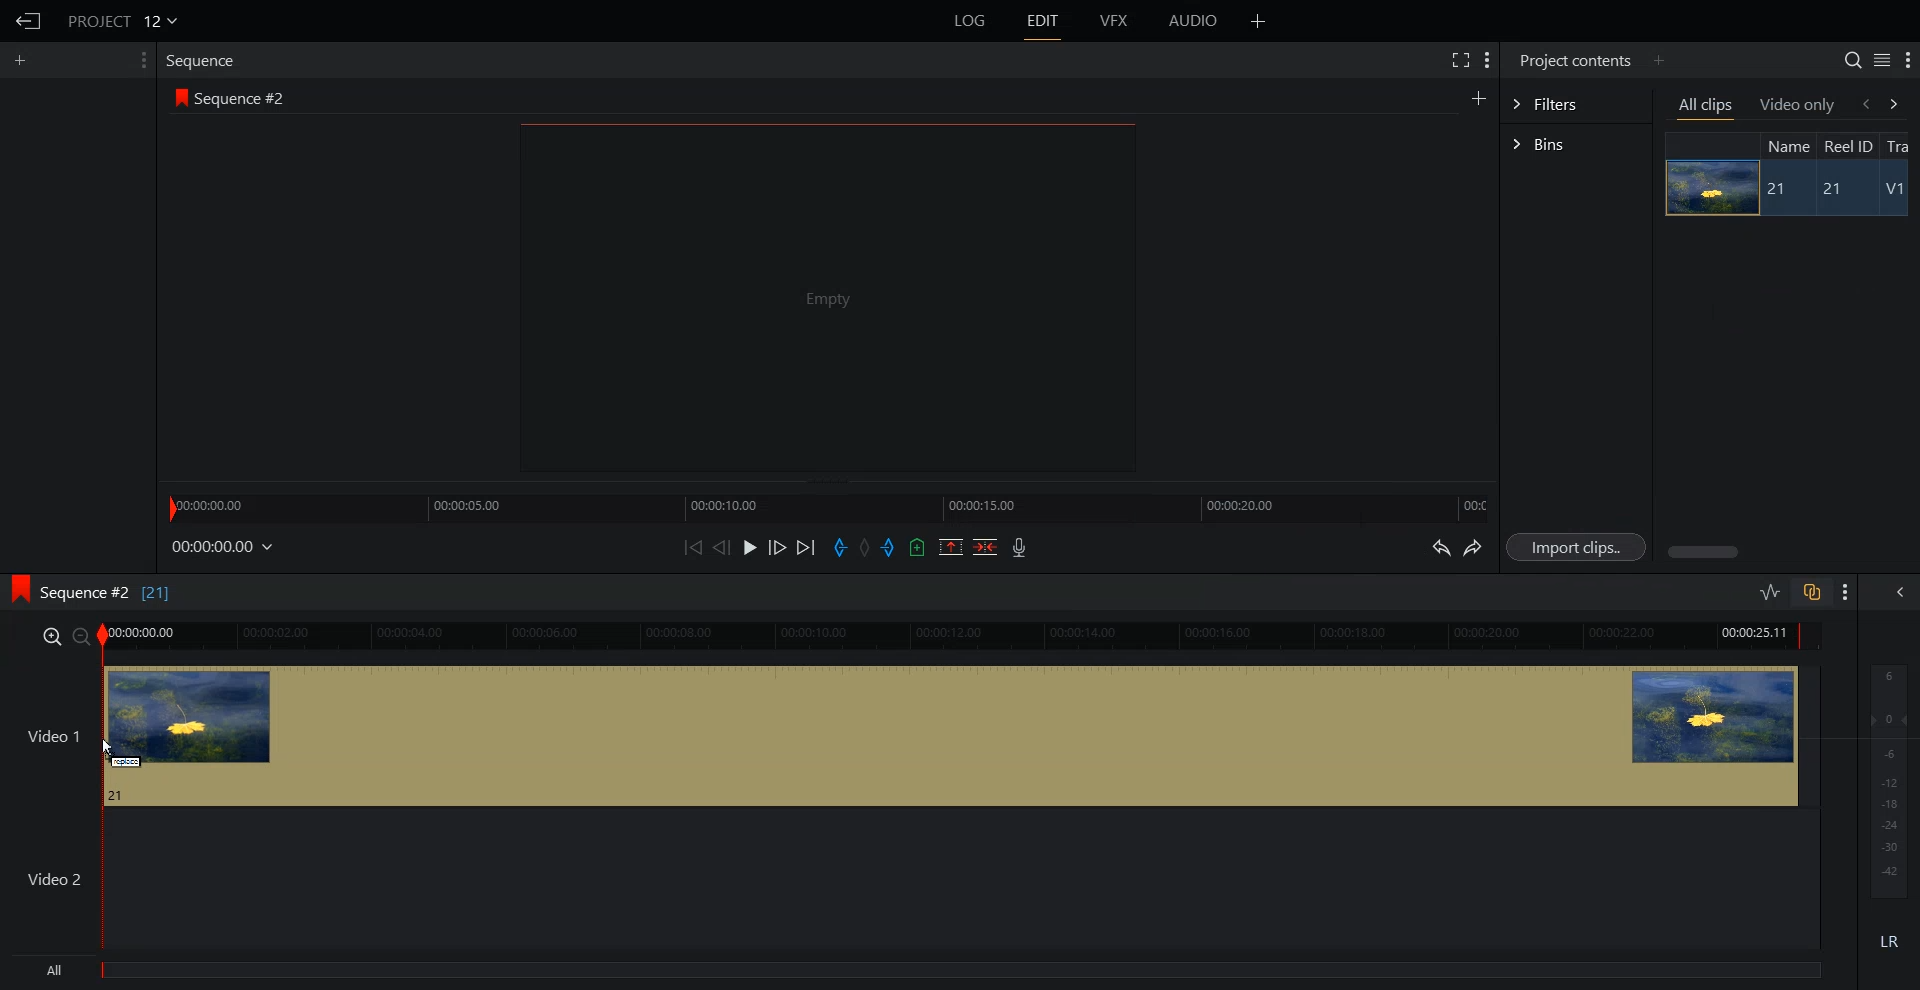 The width and height of the screenshot is (1920, 990). I want to click on logo, so click(178, 96).